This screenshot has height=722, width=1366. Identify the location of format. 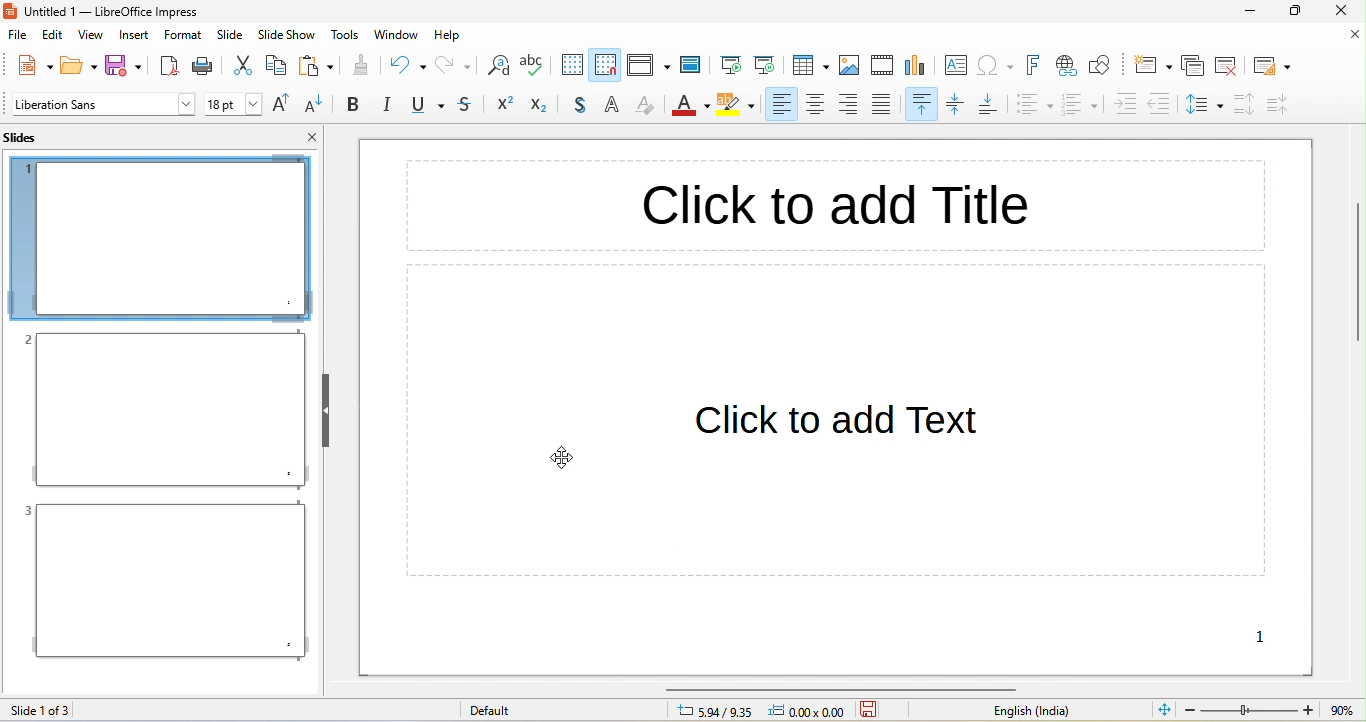
(183, 34).